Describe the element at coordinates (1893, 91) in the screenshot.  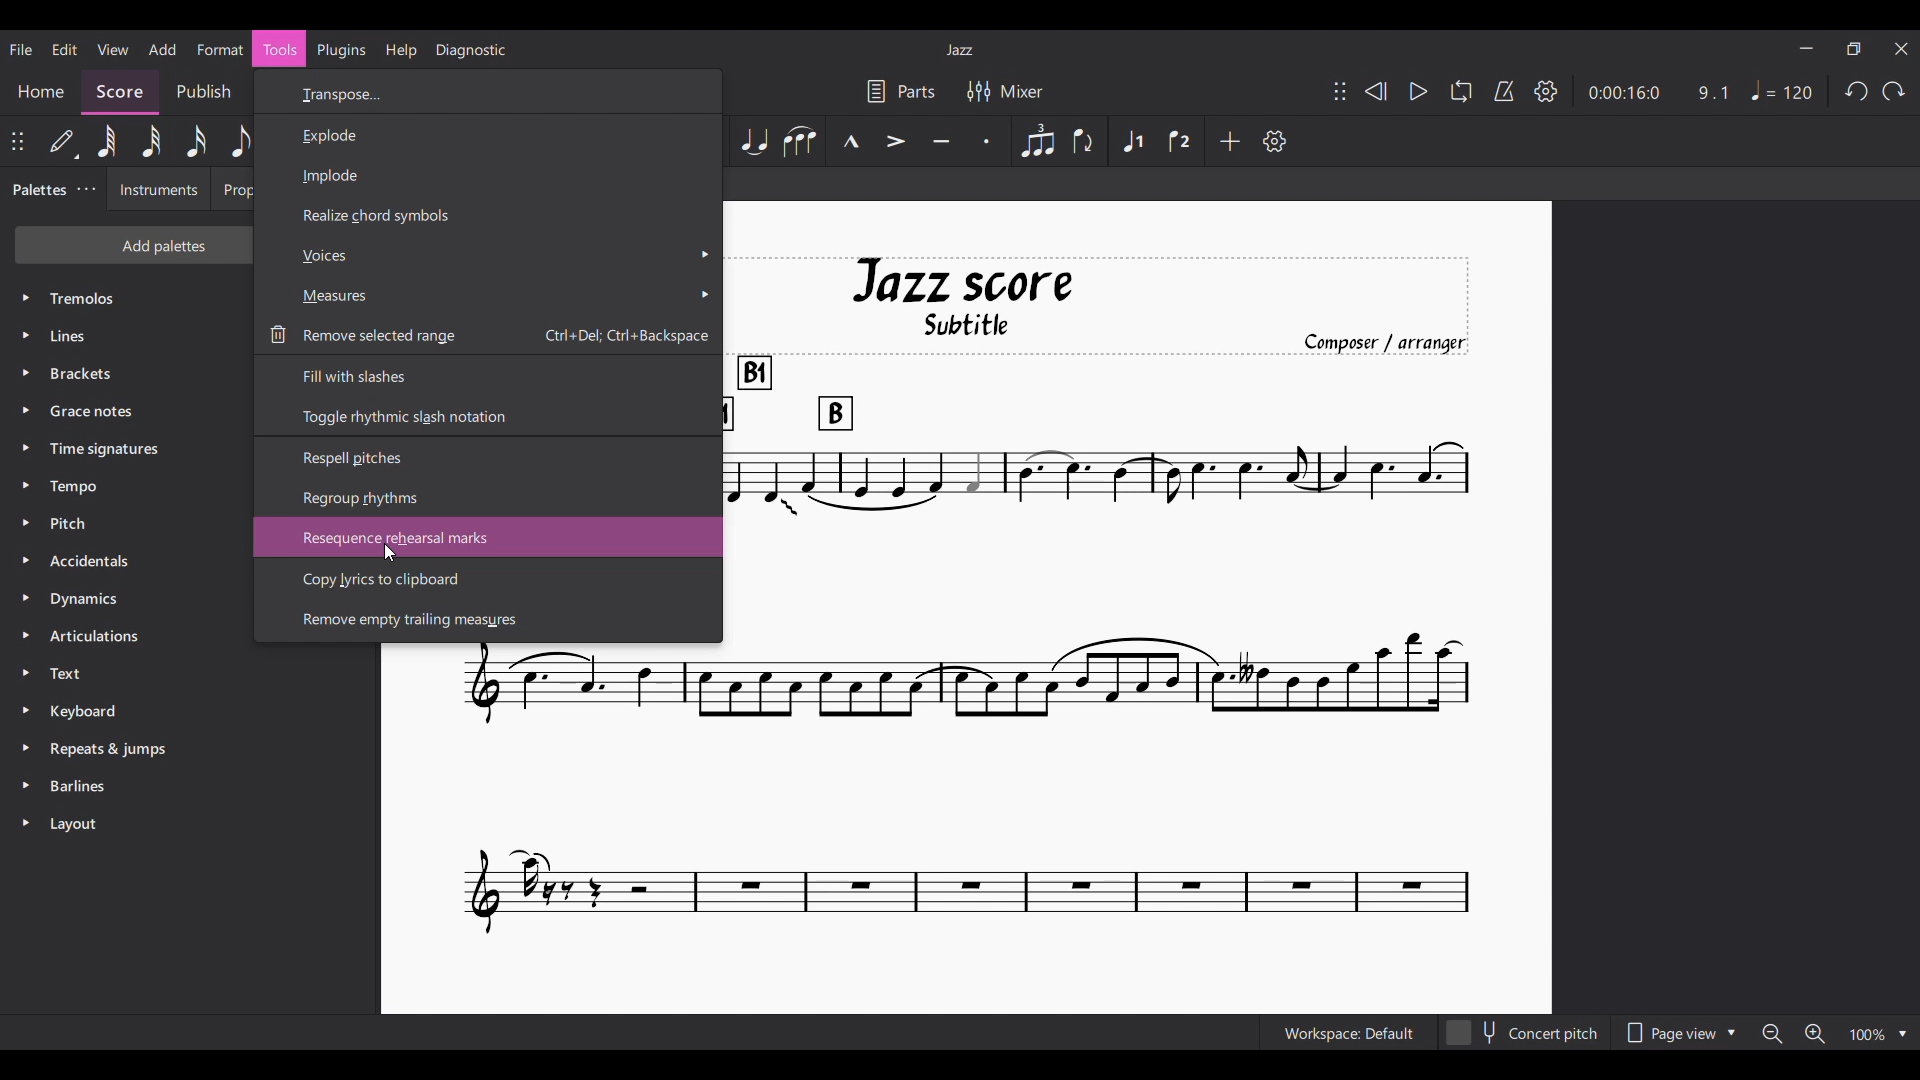
I see `Redo` at that location.